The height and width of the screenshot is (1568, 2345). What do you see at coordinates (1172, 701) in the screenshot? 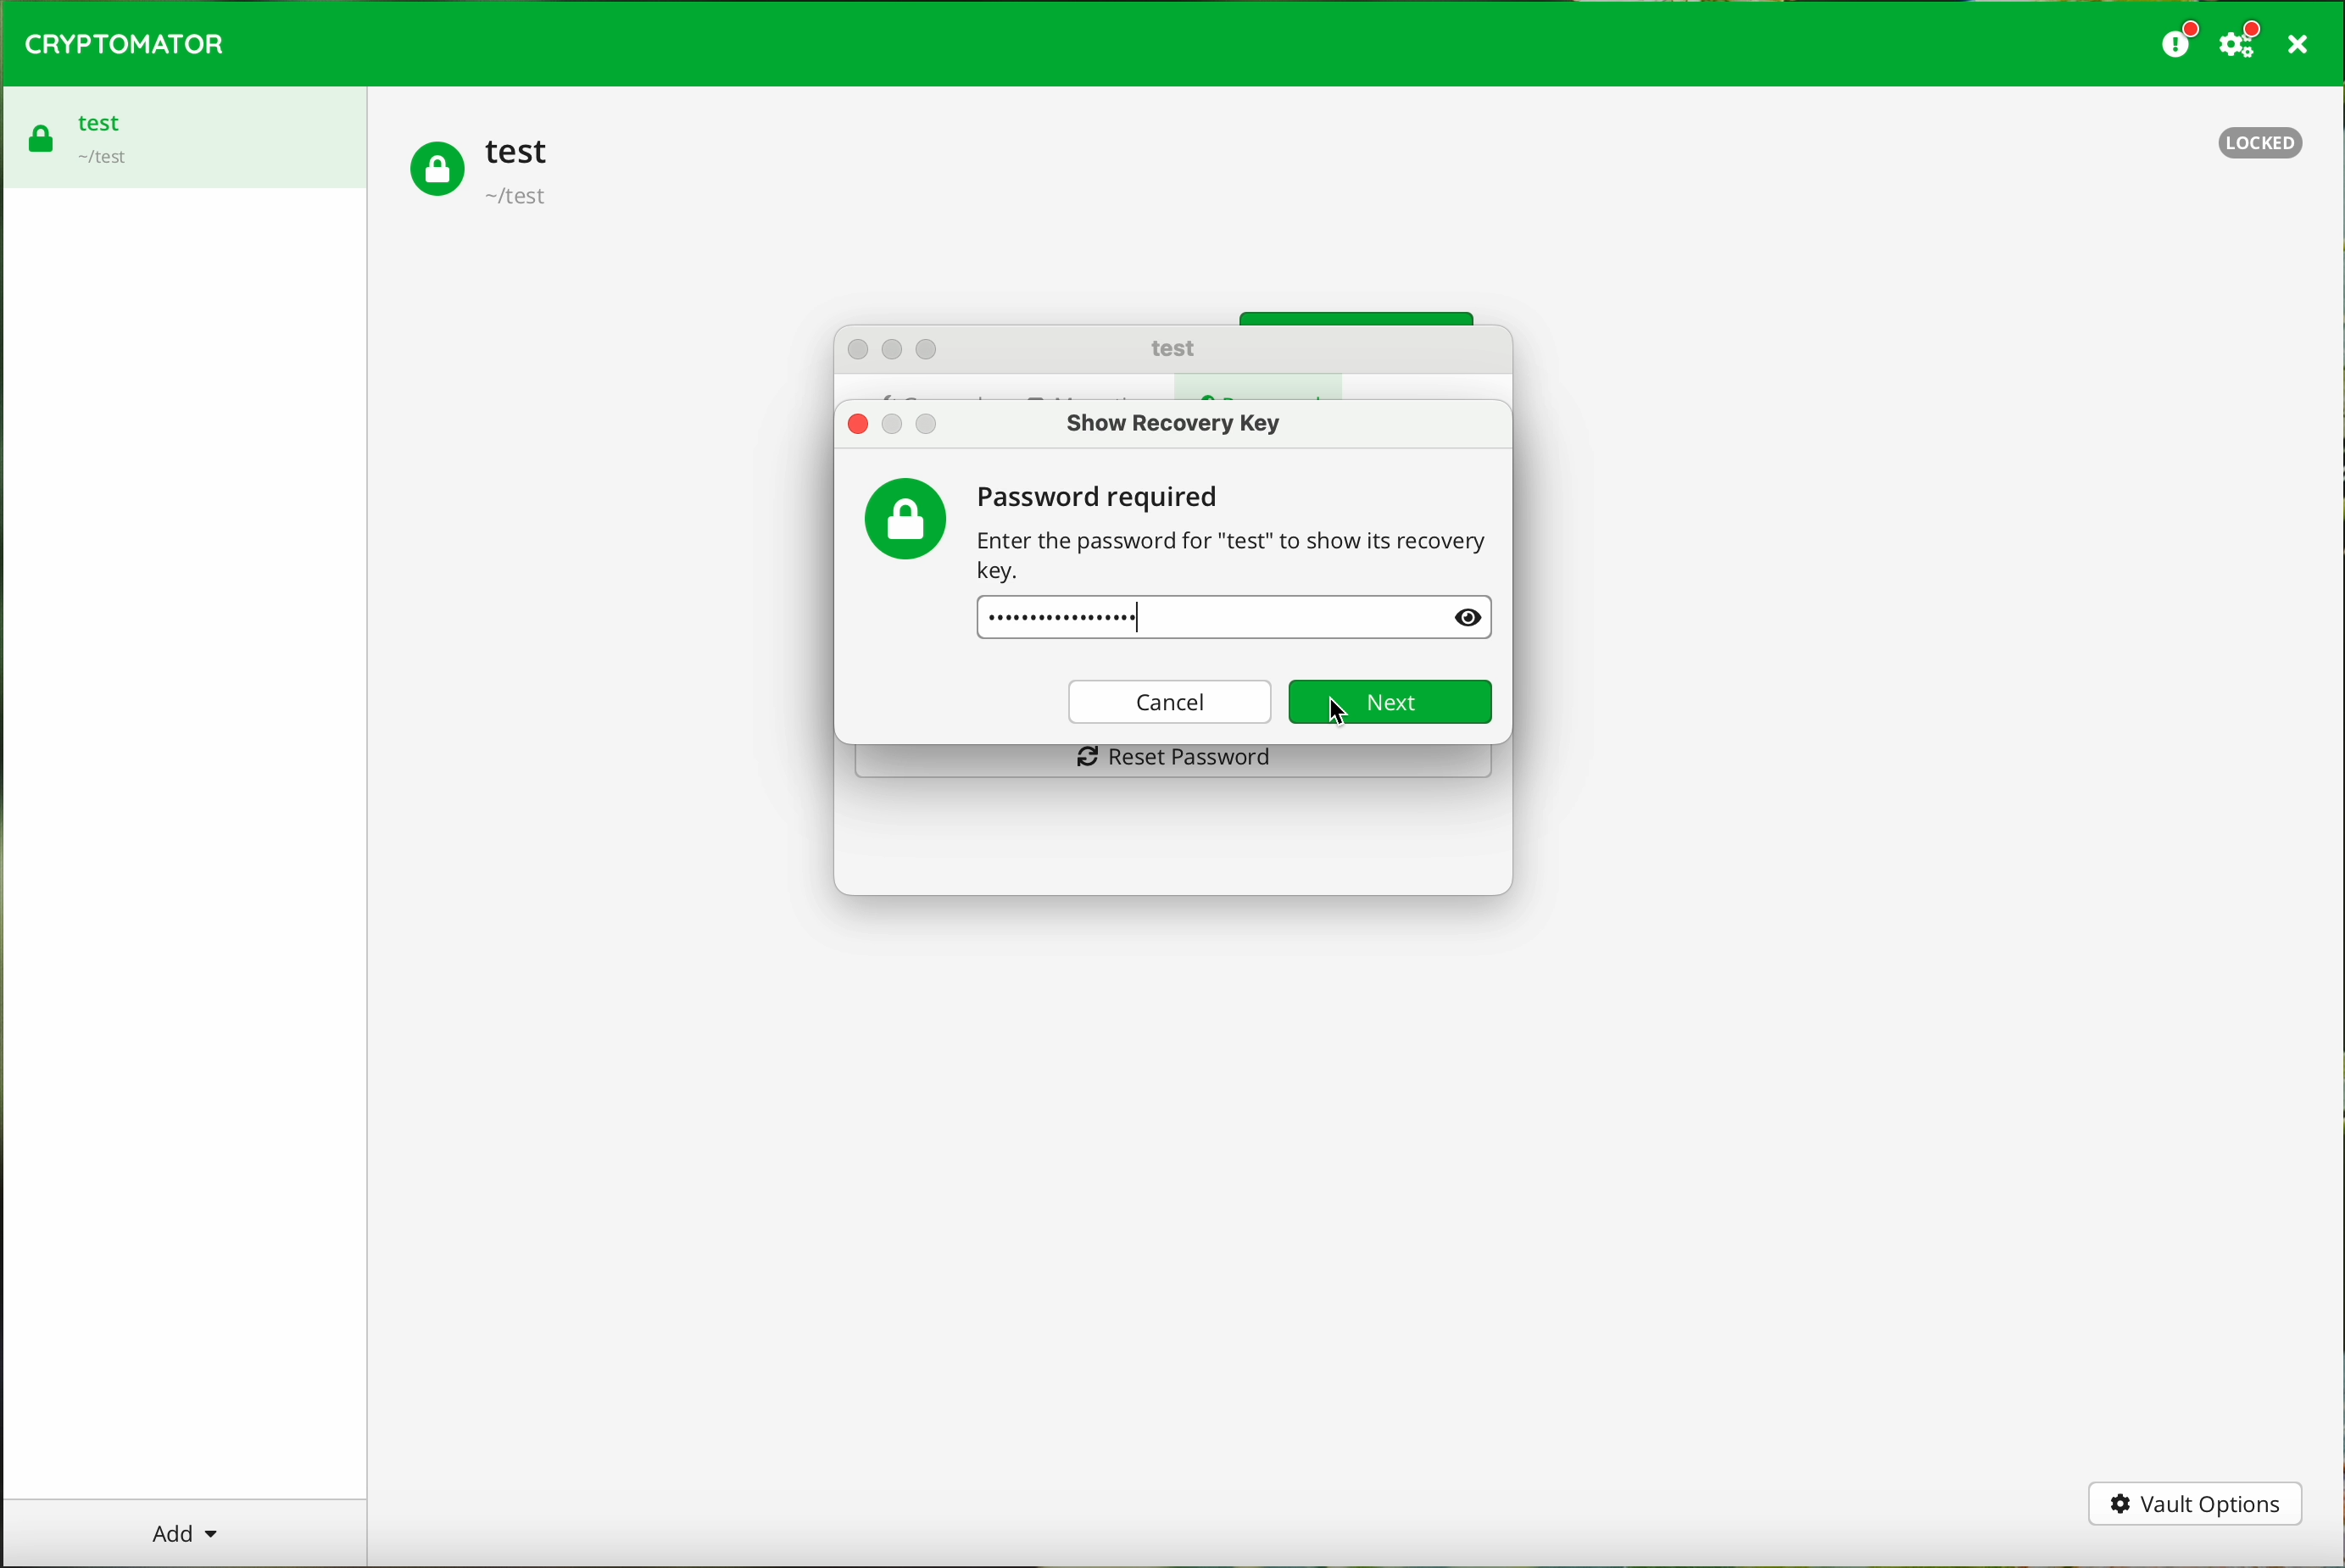
I see `cancel ` at bounding box center [1172, 701].